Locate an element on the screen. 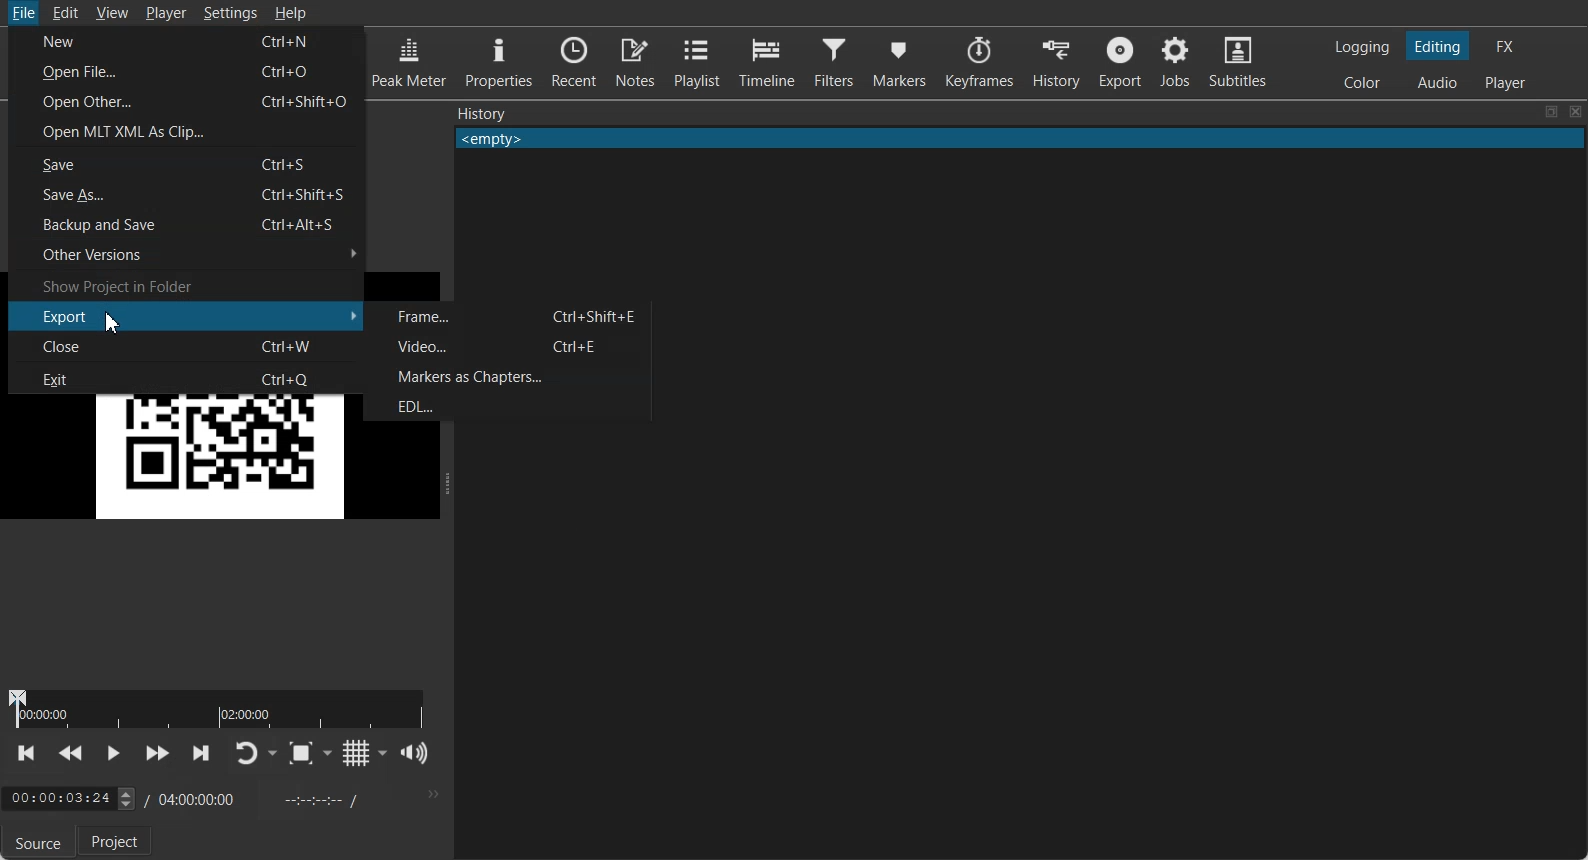 The width and height of the screenshot is (1588, 860). Time is located at coordinates (199, 797).